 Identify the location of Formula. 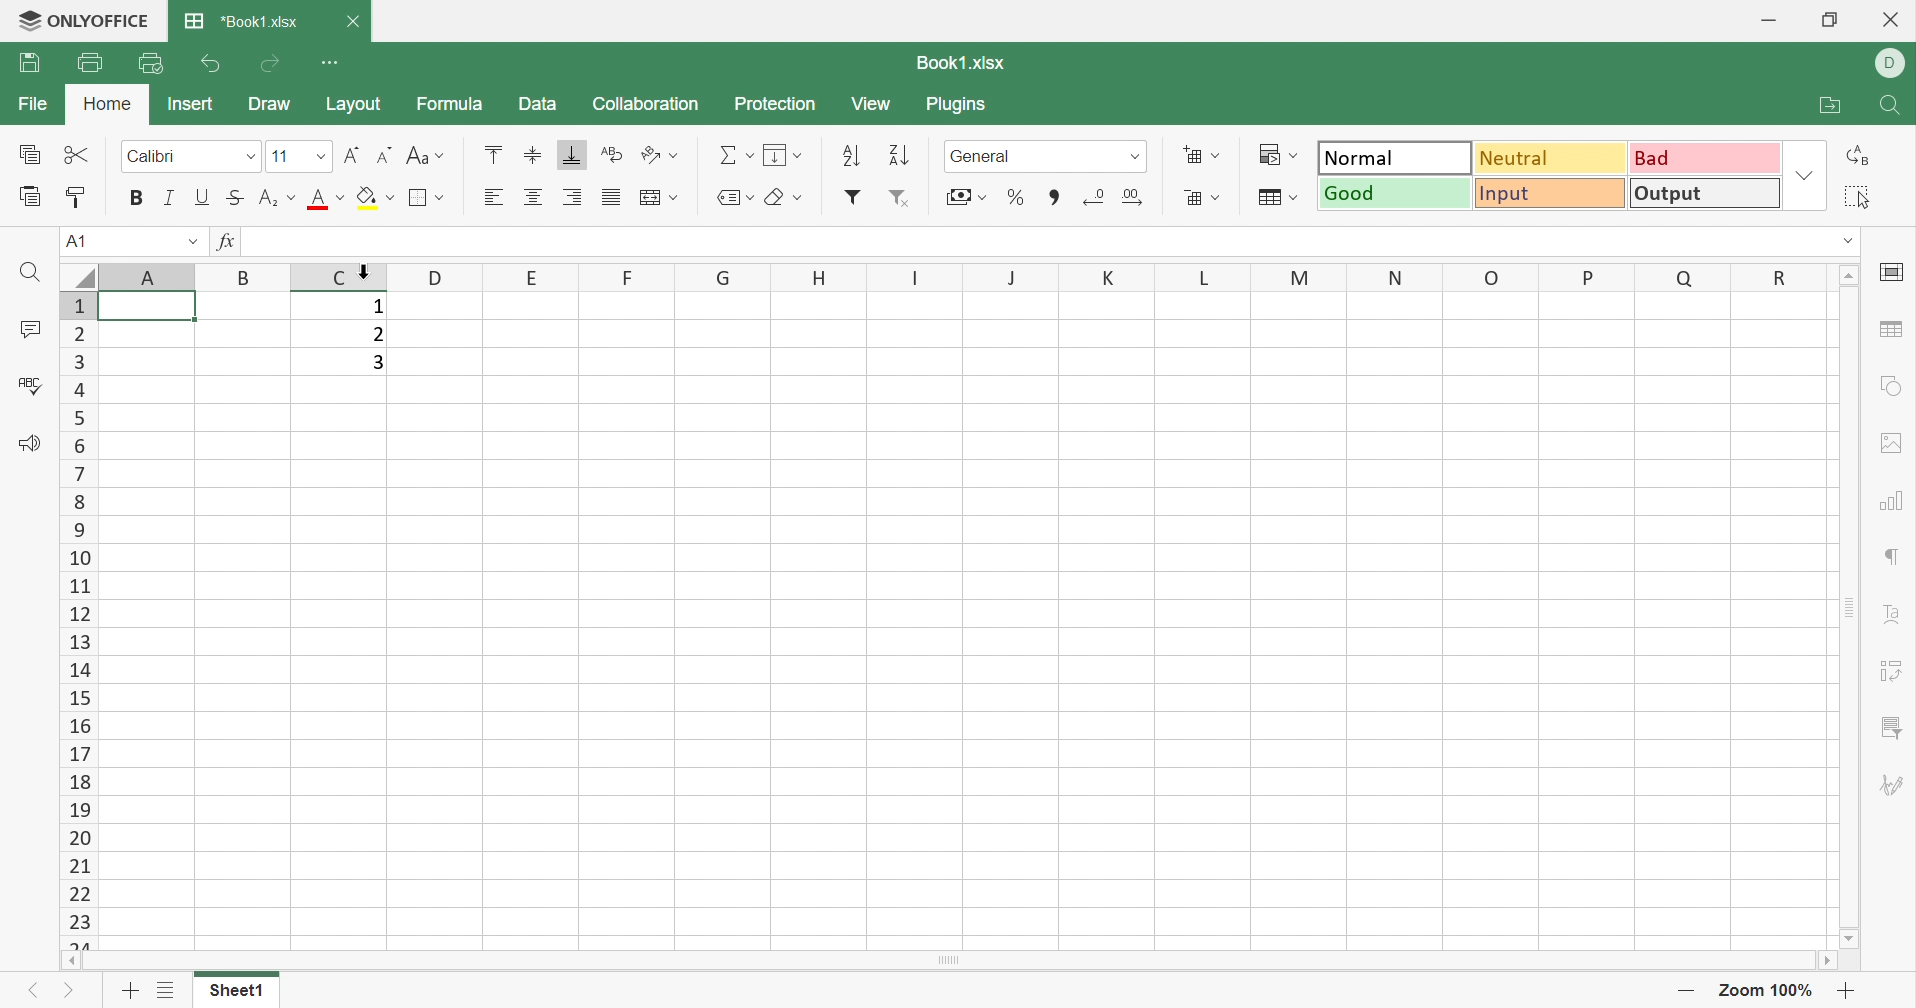
(454, 106).